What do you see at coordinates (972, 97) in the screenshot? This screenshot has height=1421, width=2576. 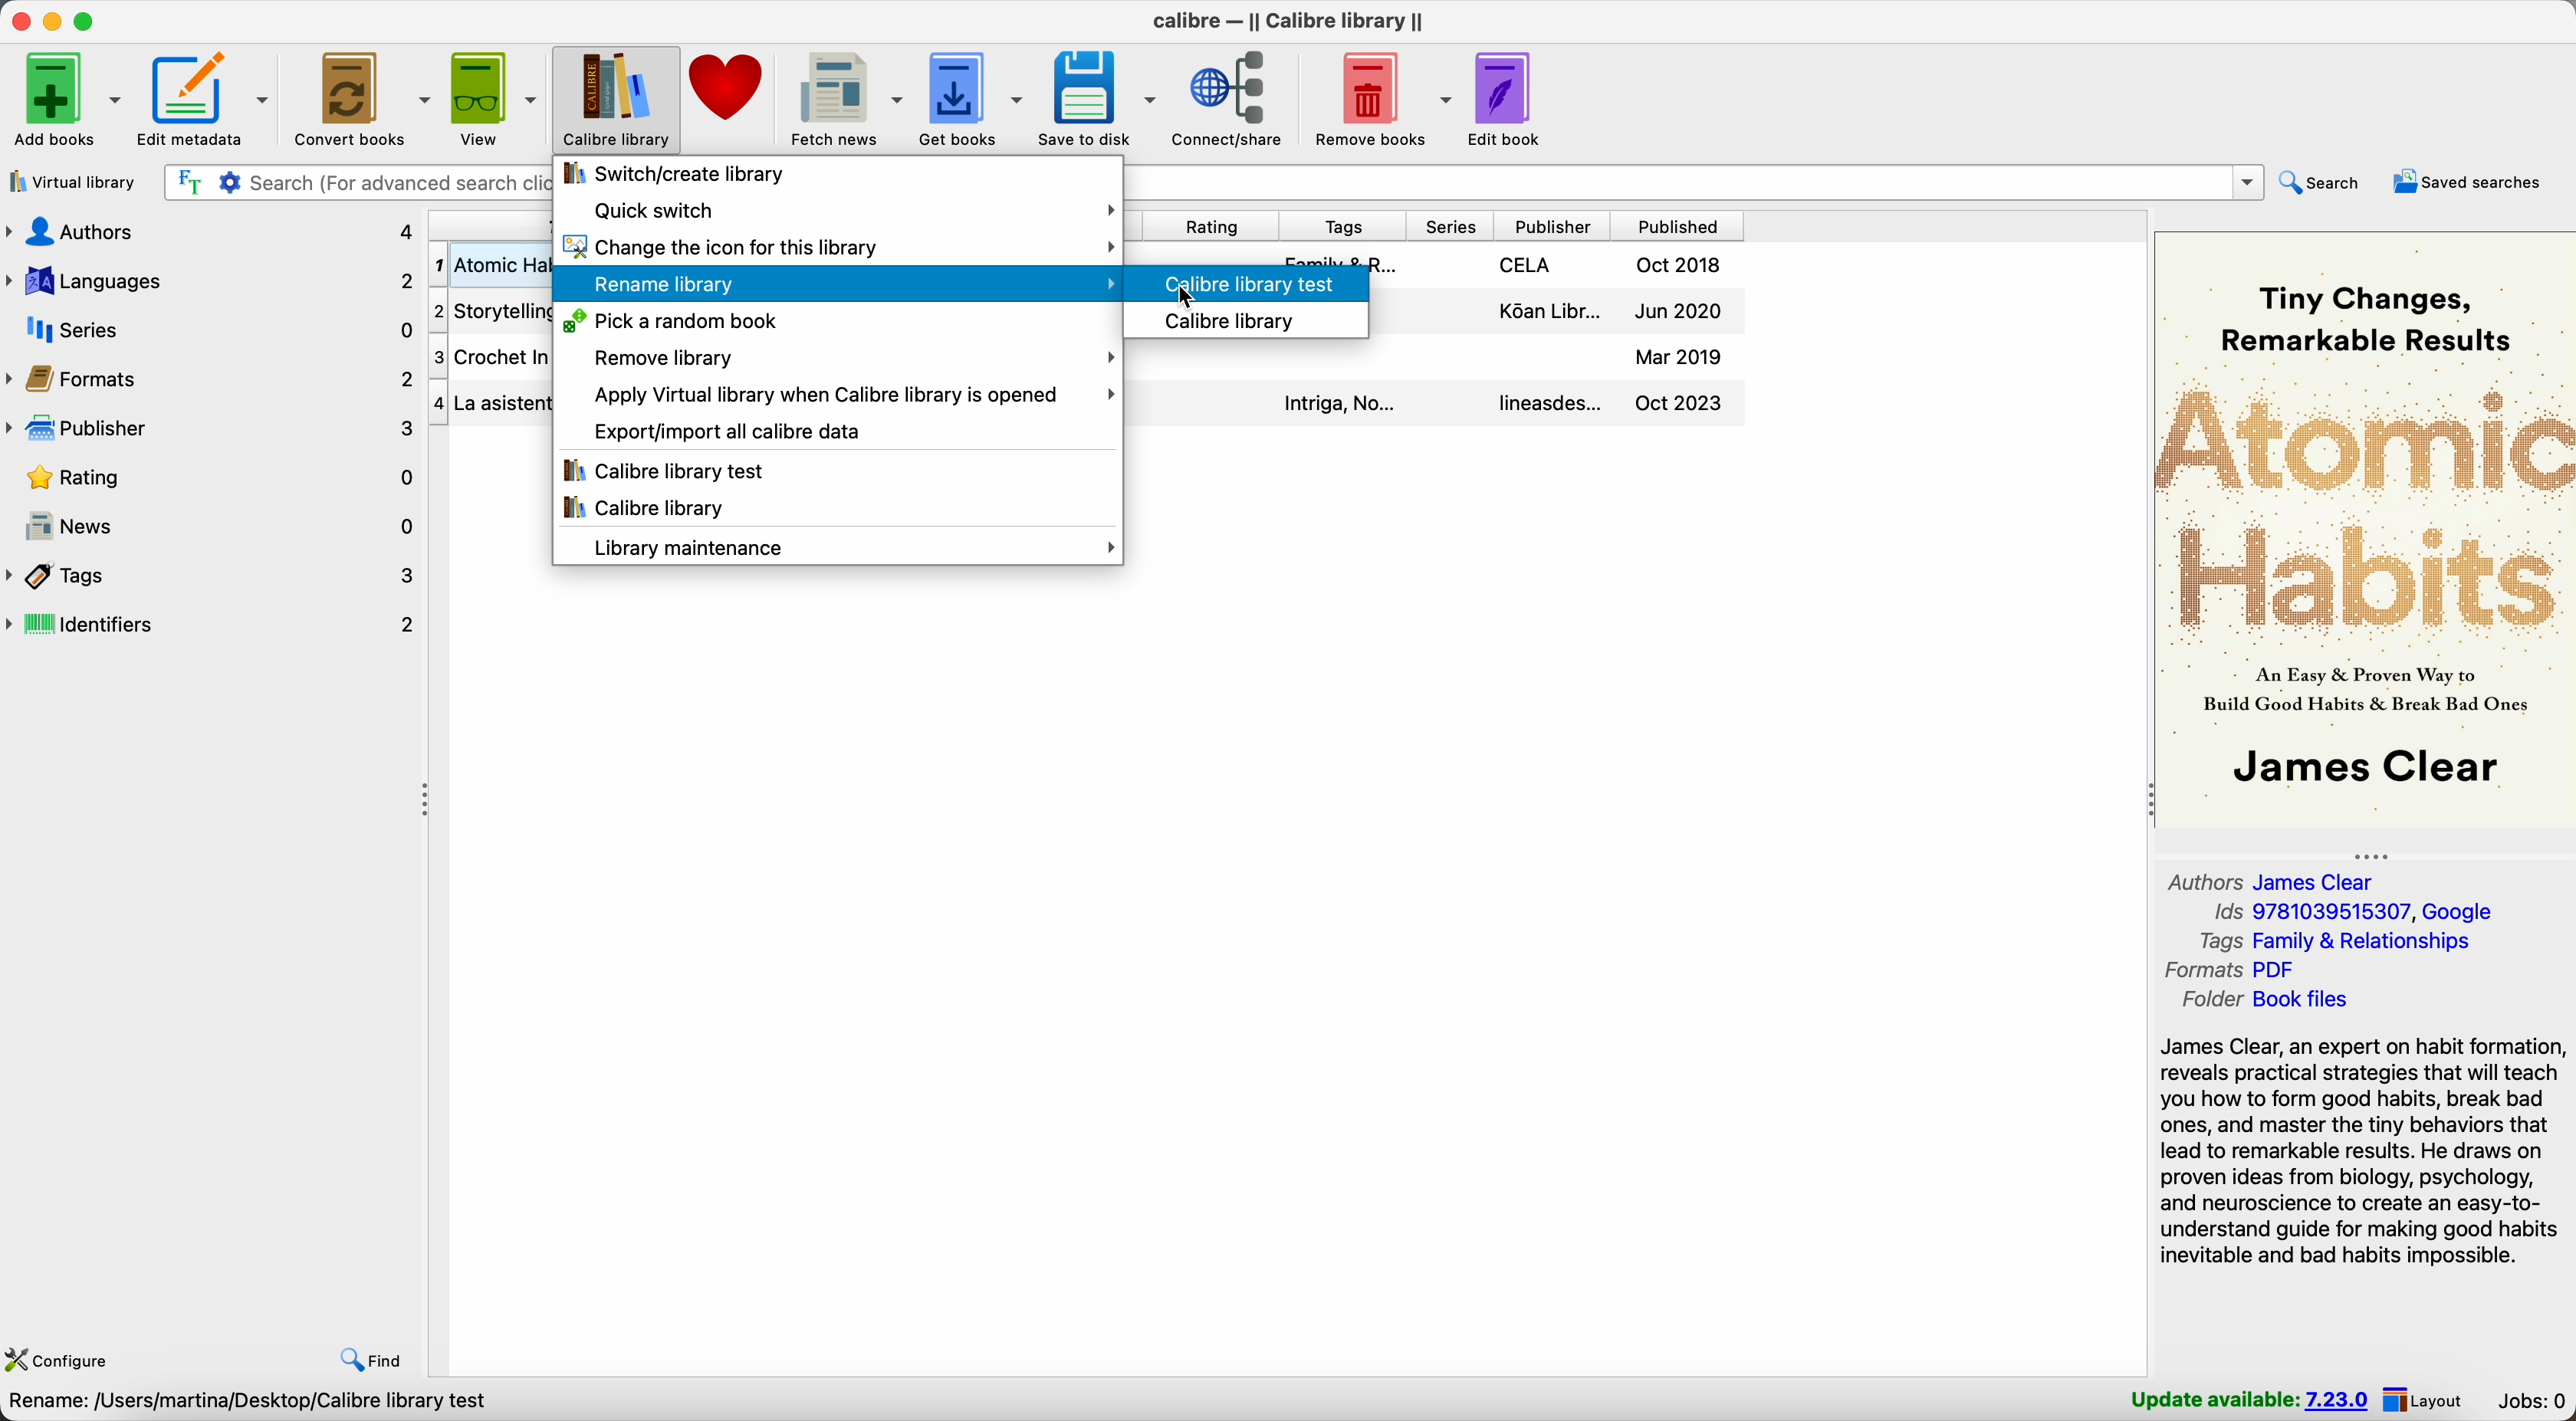 I see `get books` at bounding box center [972, 97].